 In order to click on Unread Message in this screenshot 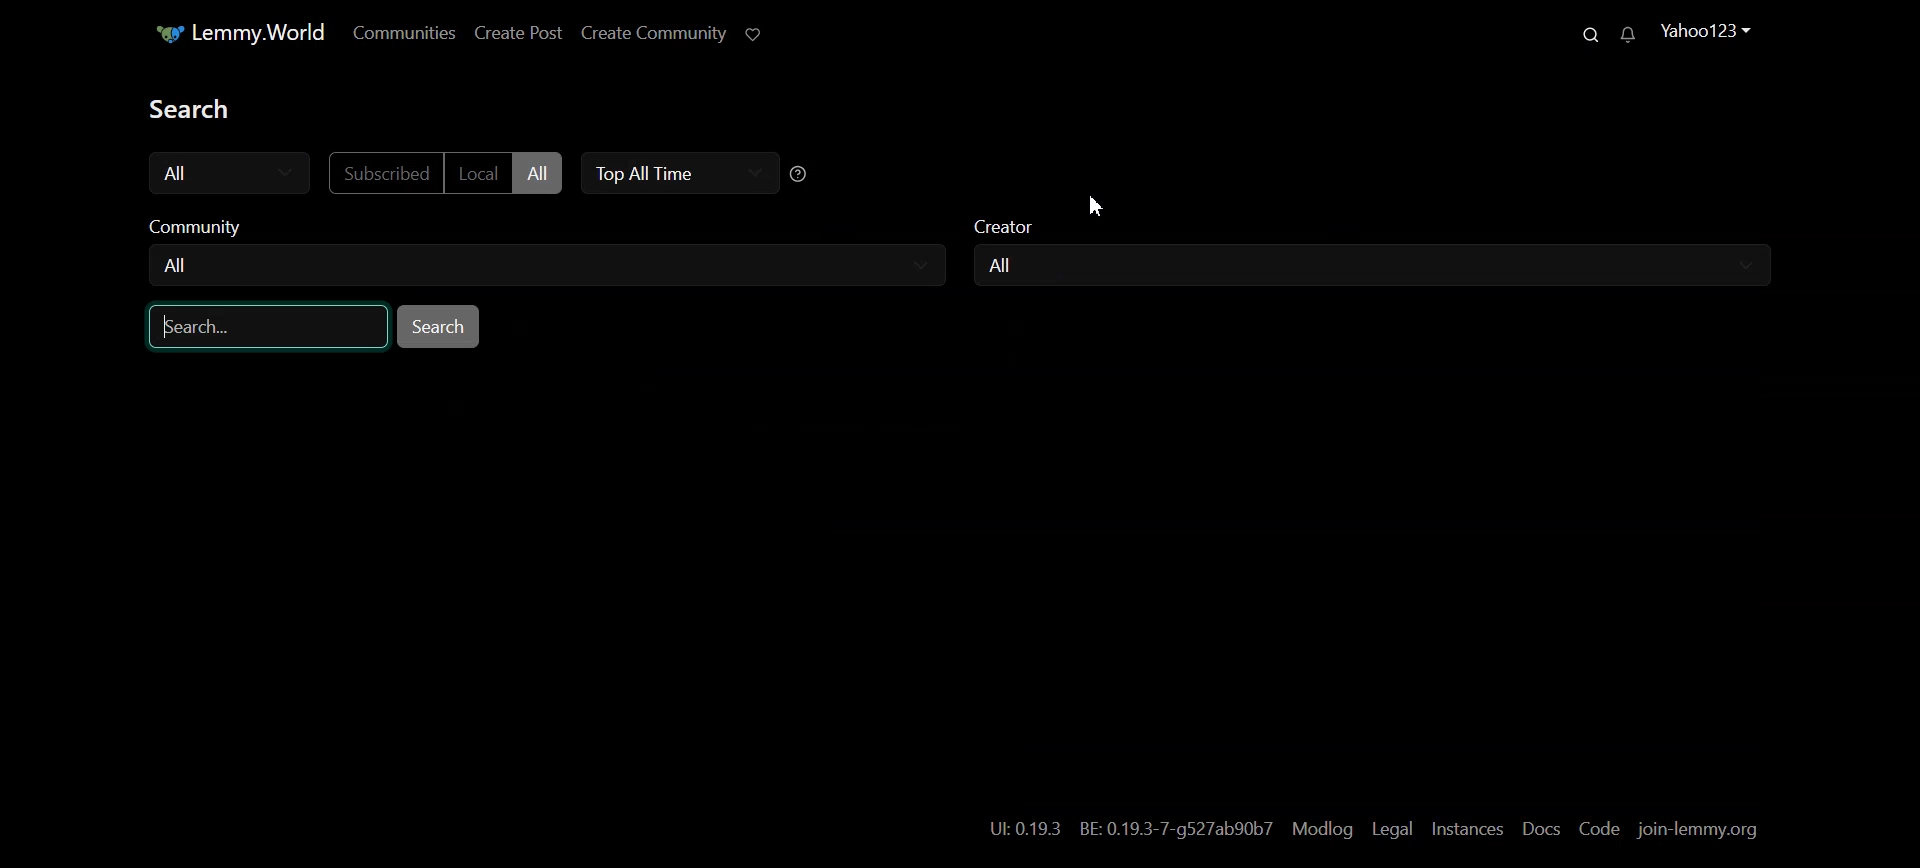, I will do `click(1627, 35)`.